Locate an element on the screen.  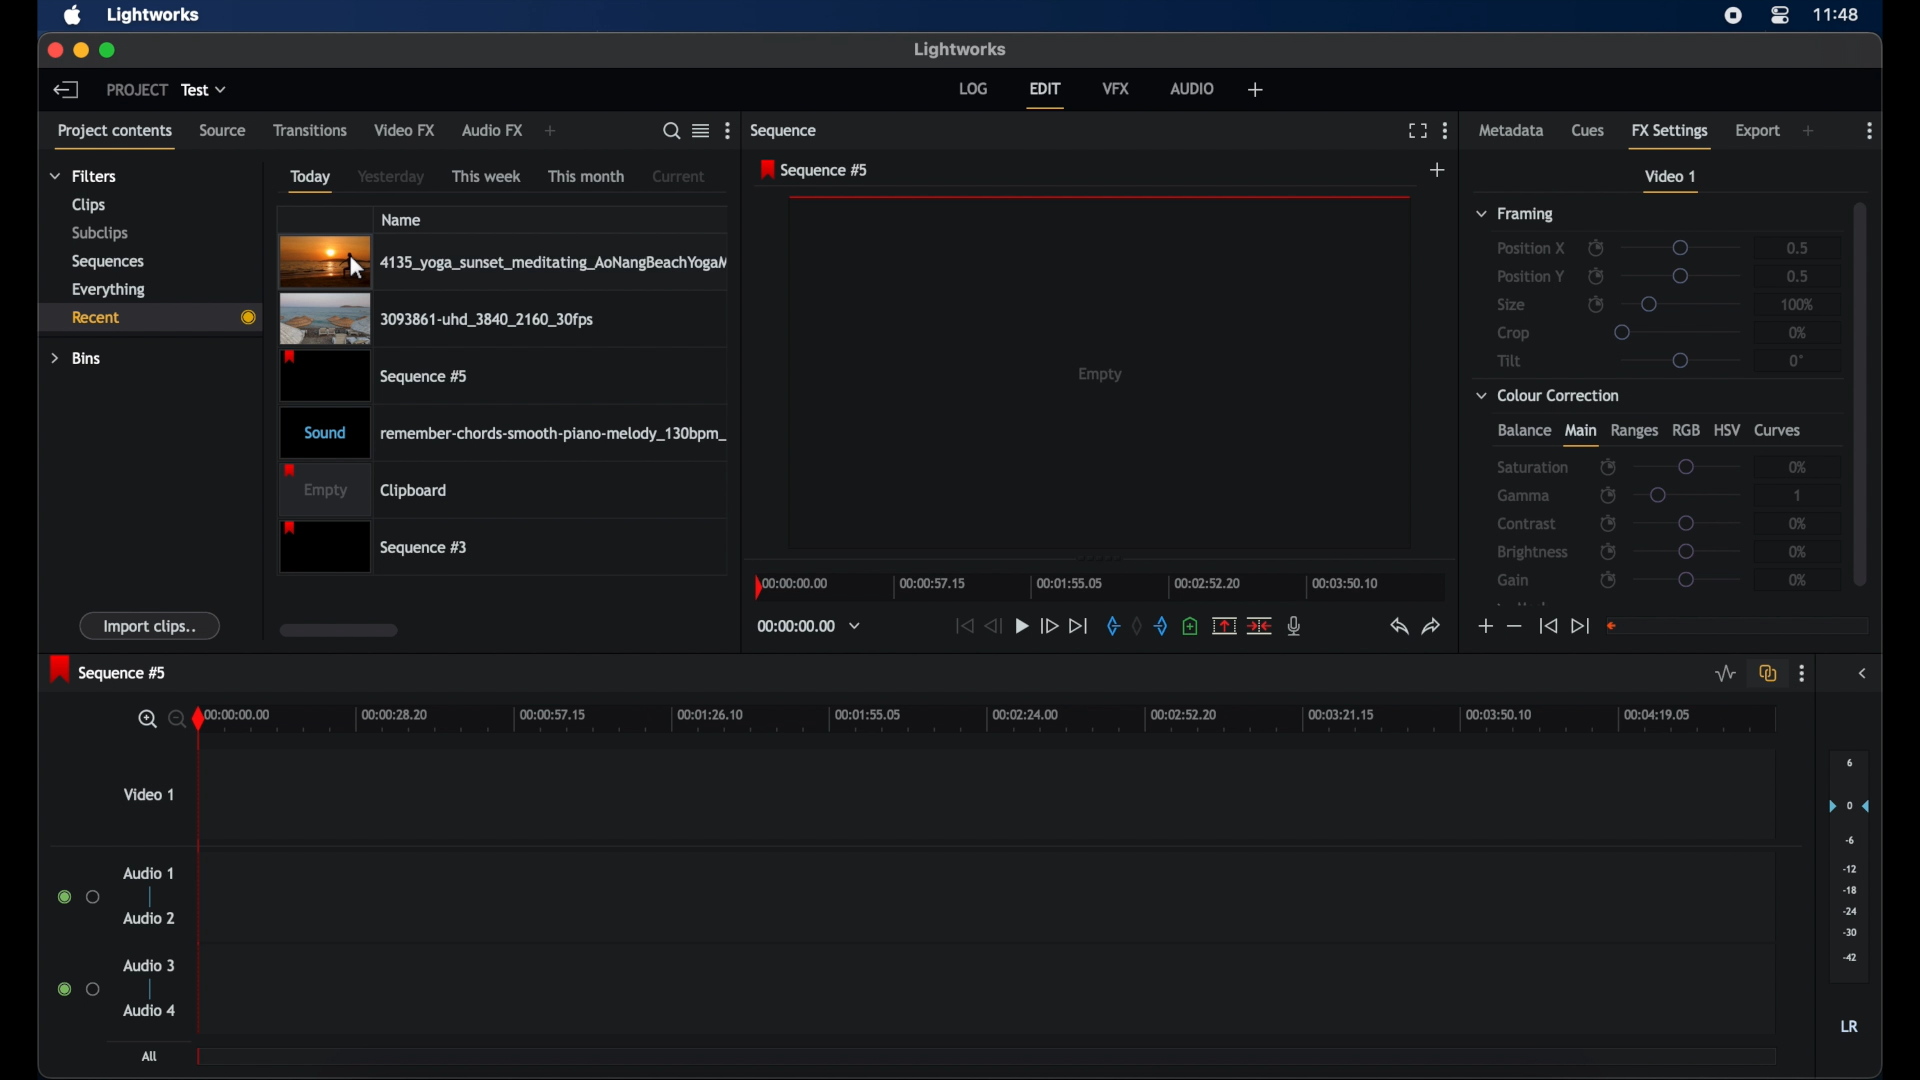
all is located at coordinates (150, 1056).